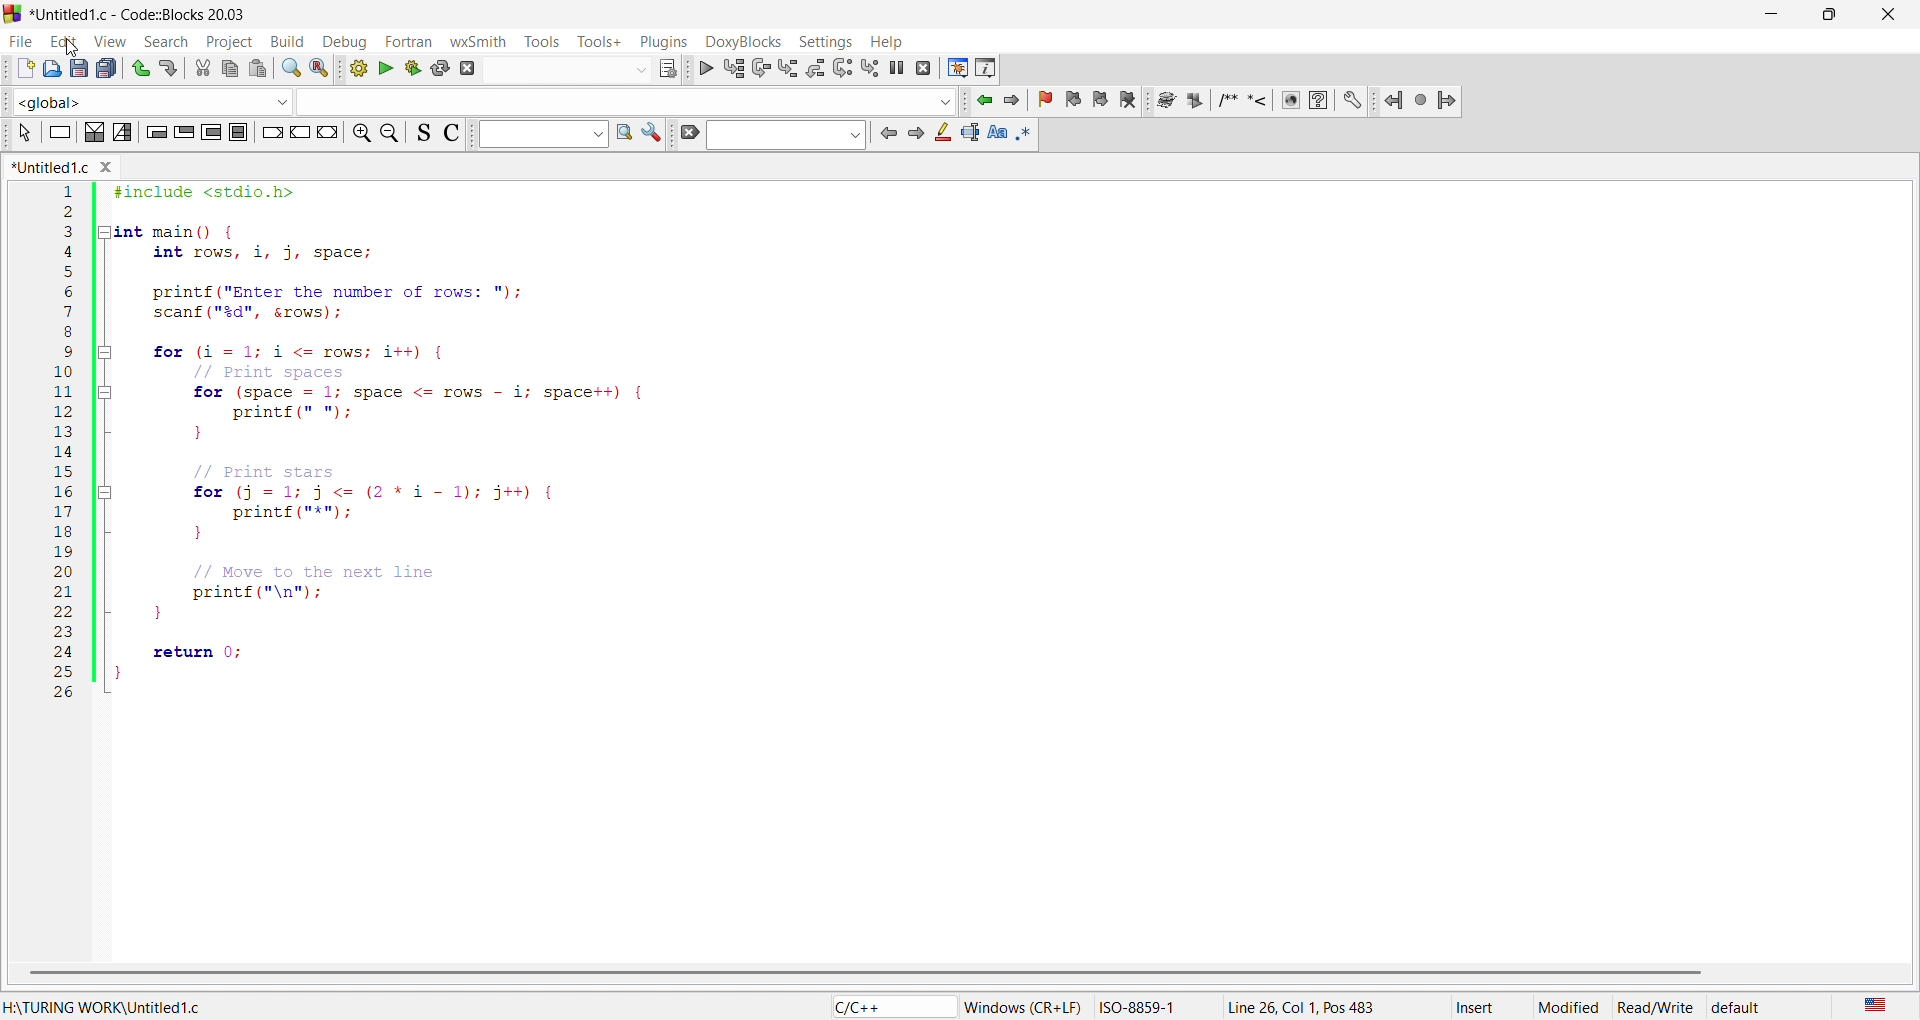  I want to click on icon, so click(24, 134).